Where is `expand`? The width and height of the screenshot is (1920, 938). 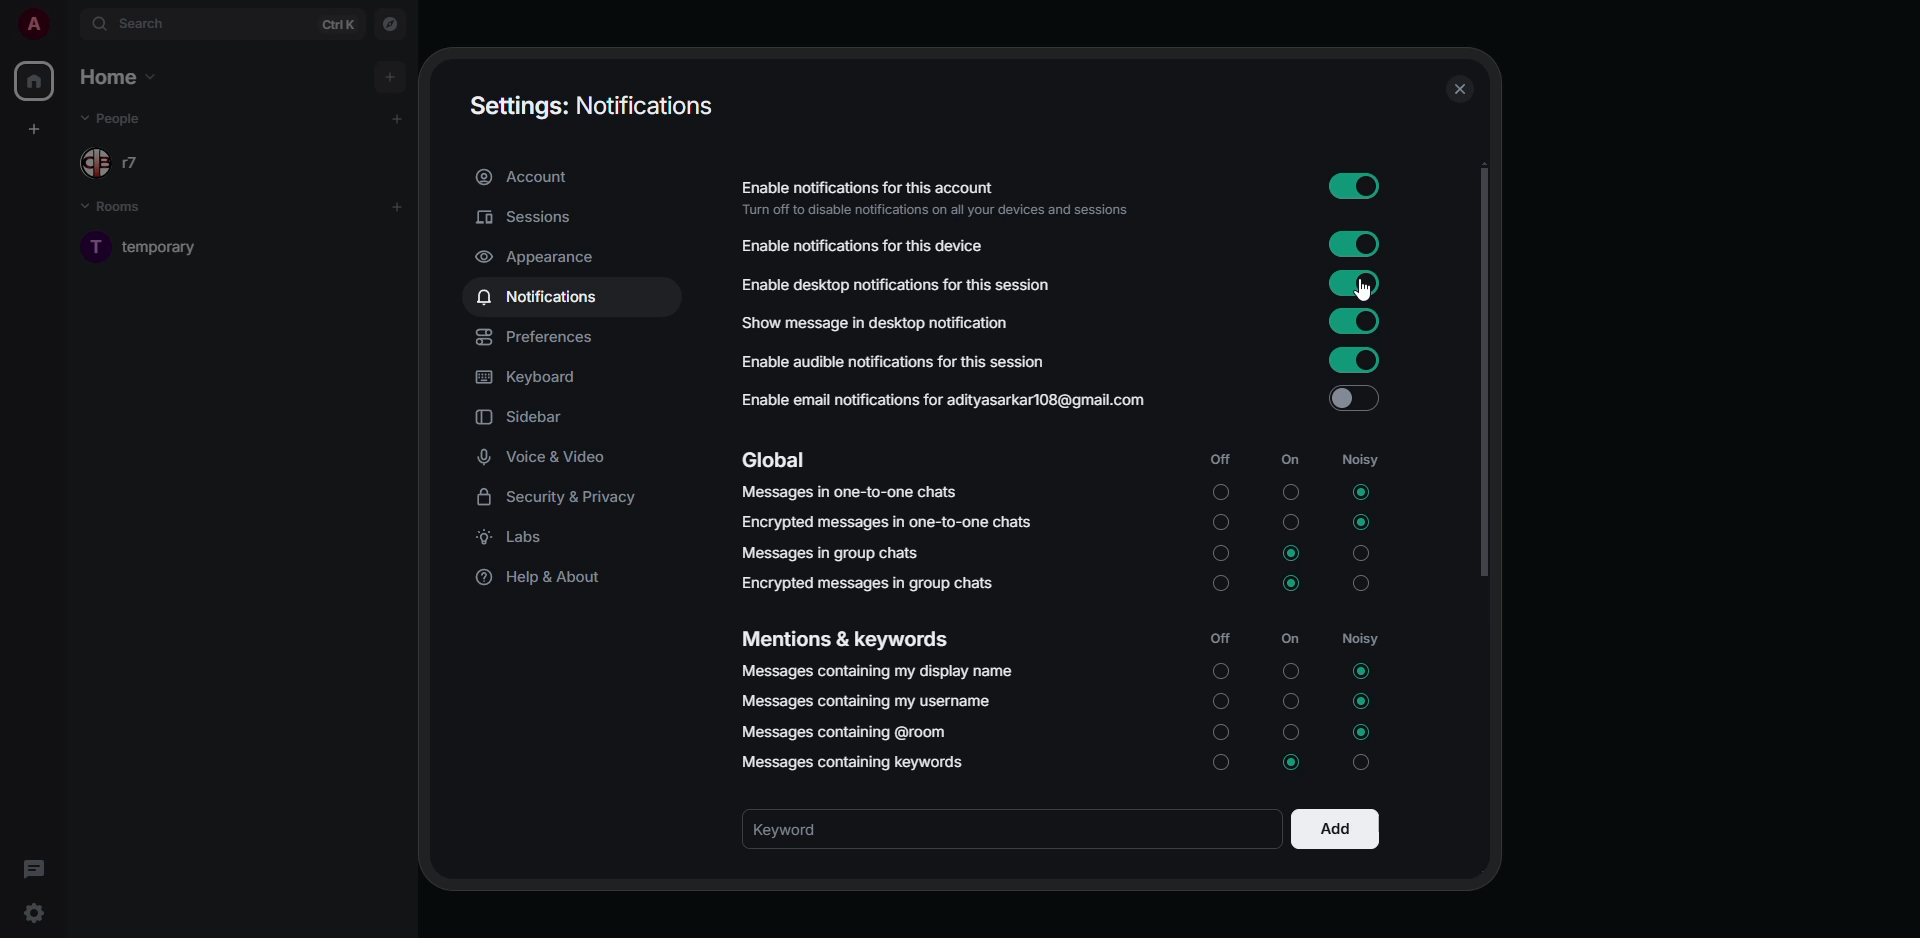 expand is located at coordinates (67, 27).